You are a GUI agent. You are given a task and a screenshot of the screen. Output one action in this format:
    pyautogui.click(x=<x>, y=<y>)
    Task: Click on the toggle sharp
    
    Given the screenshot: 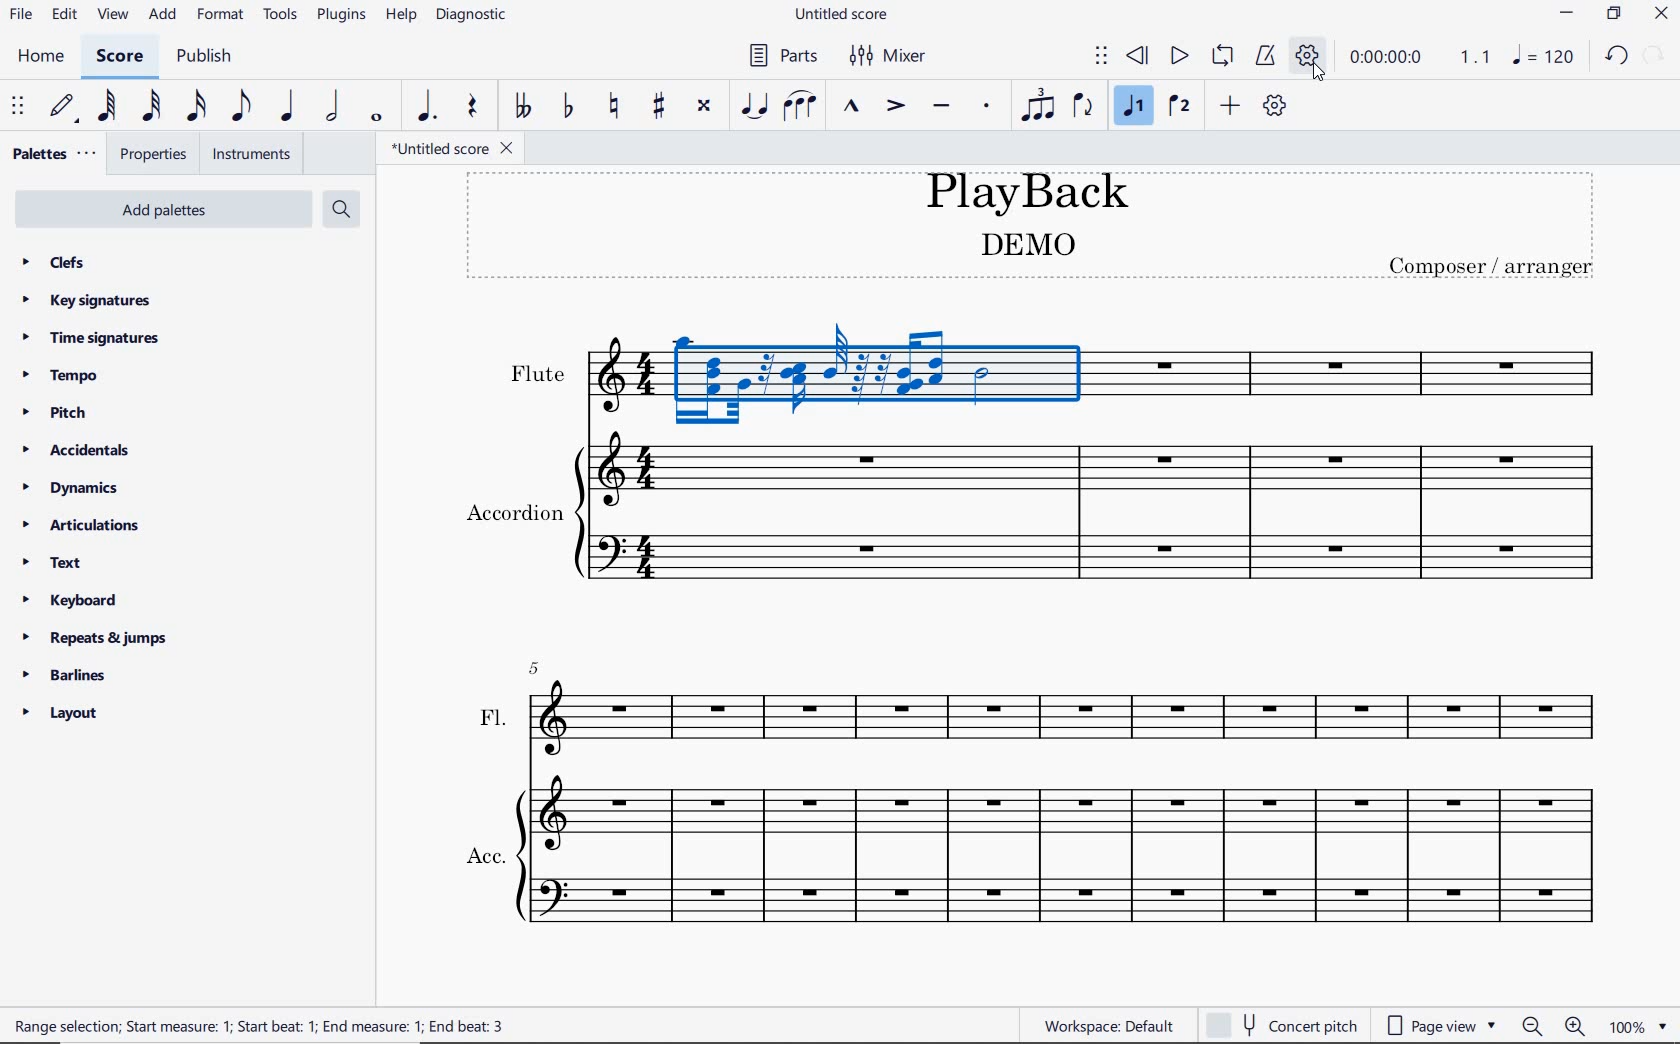 What is the action you would take?
    pyautogui.click(x=656, y=105)
    